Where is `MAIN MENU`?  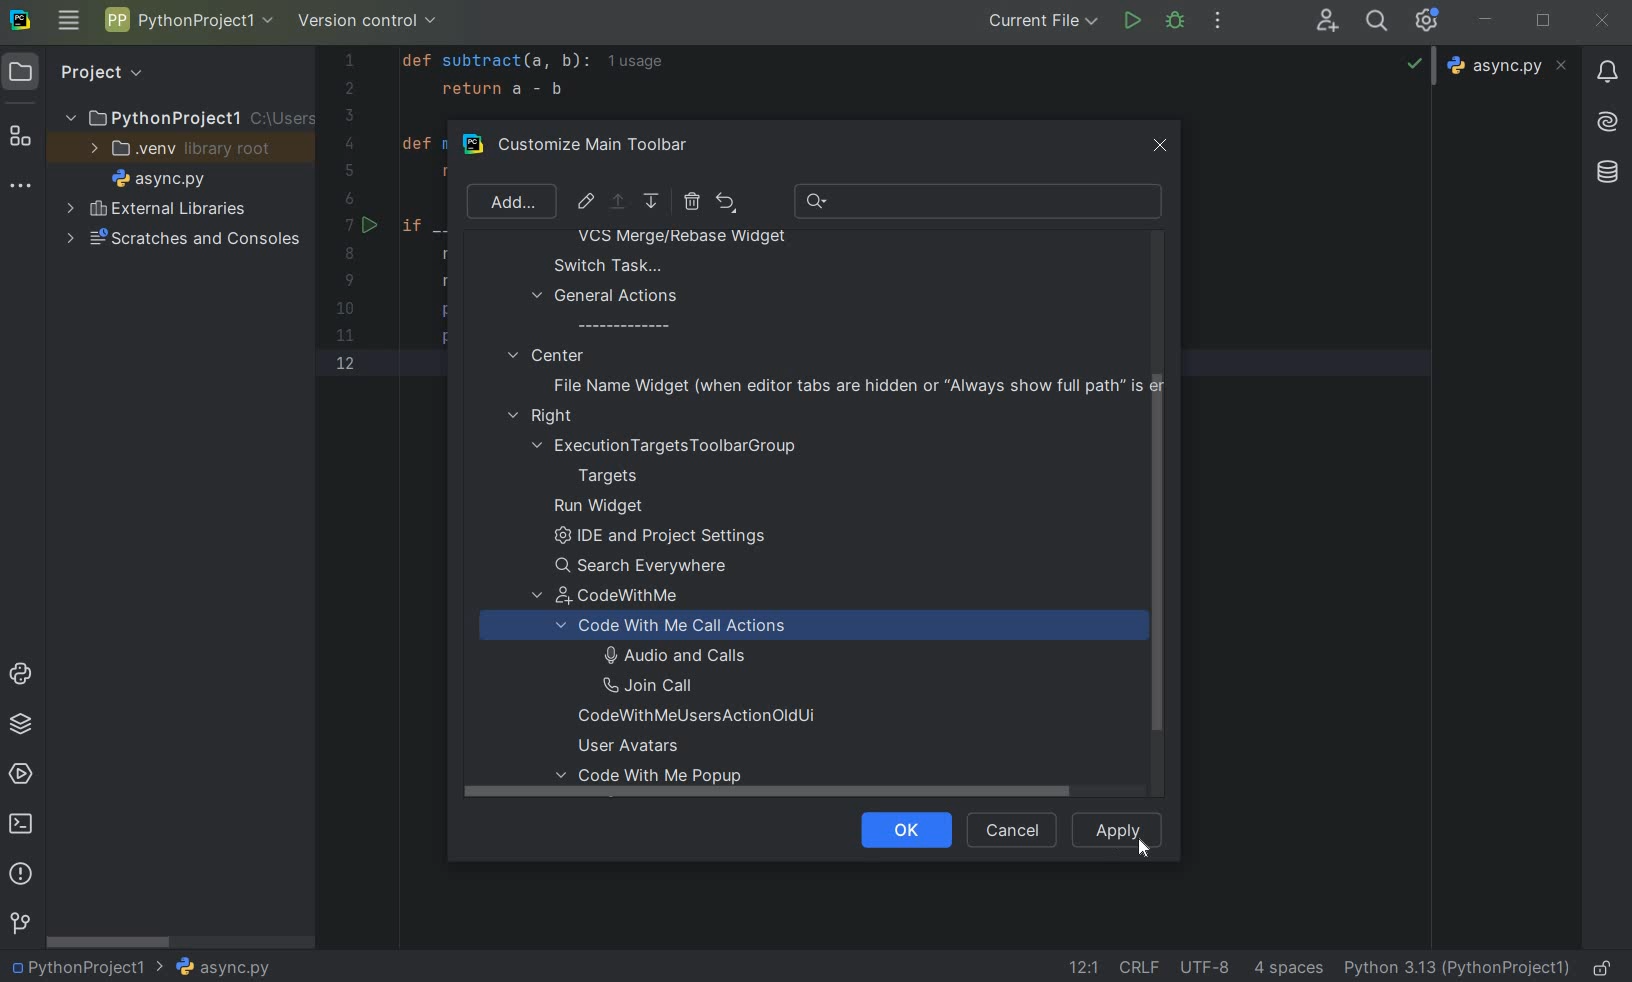
MAIN MENU is located at coordinates (67, 22).